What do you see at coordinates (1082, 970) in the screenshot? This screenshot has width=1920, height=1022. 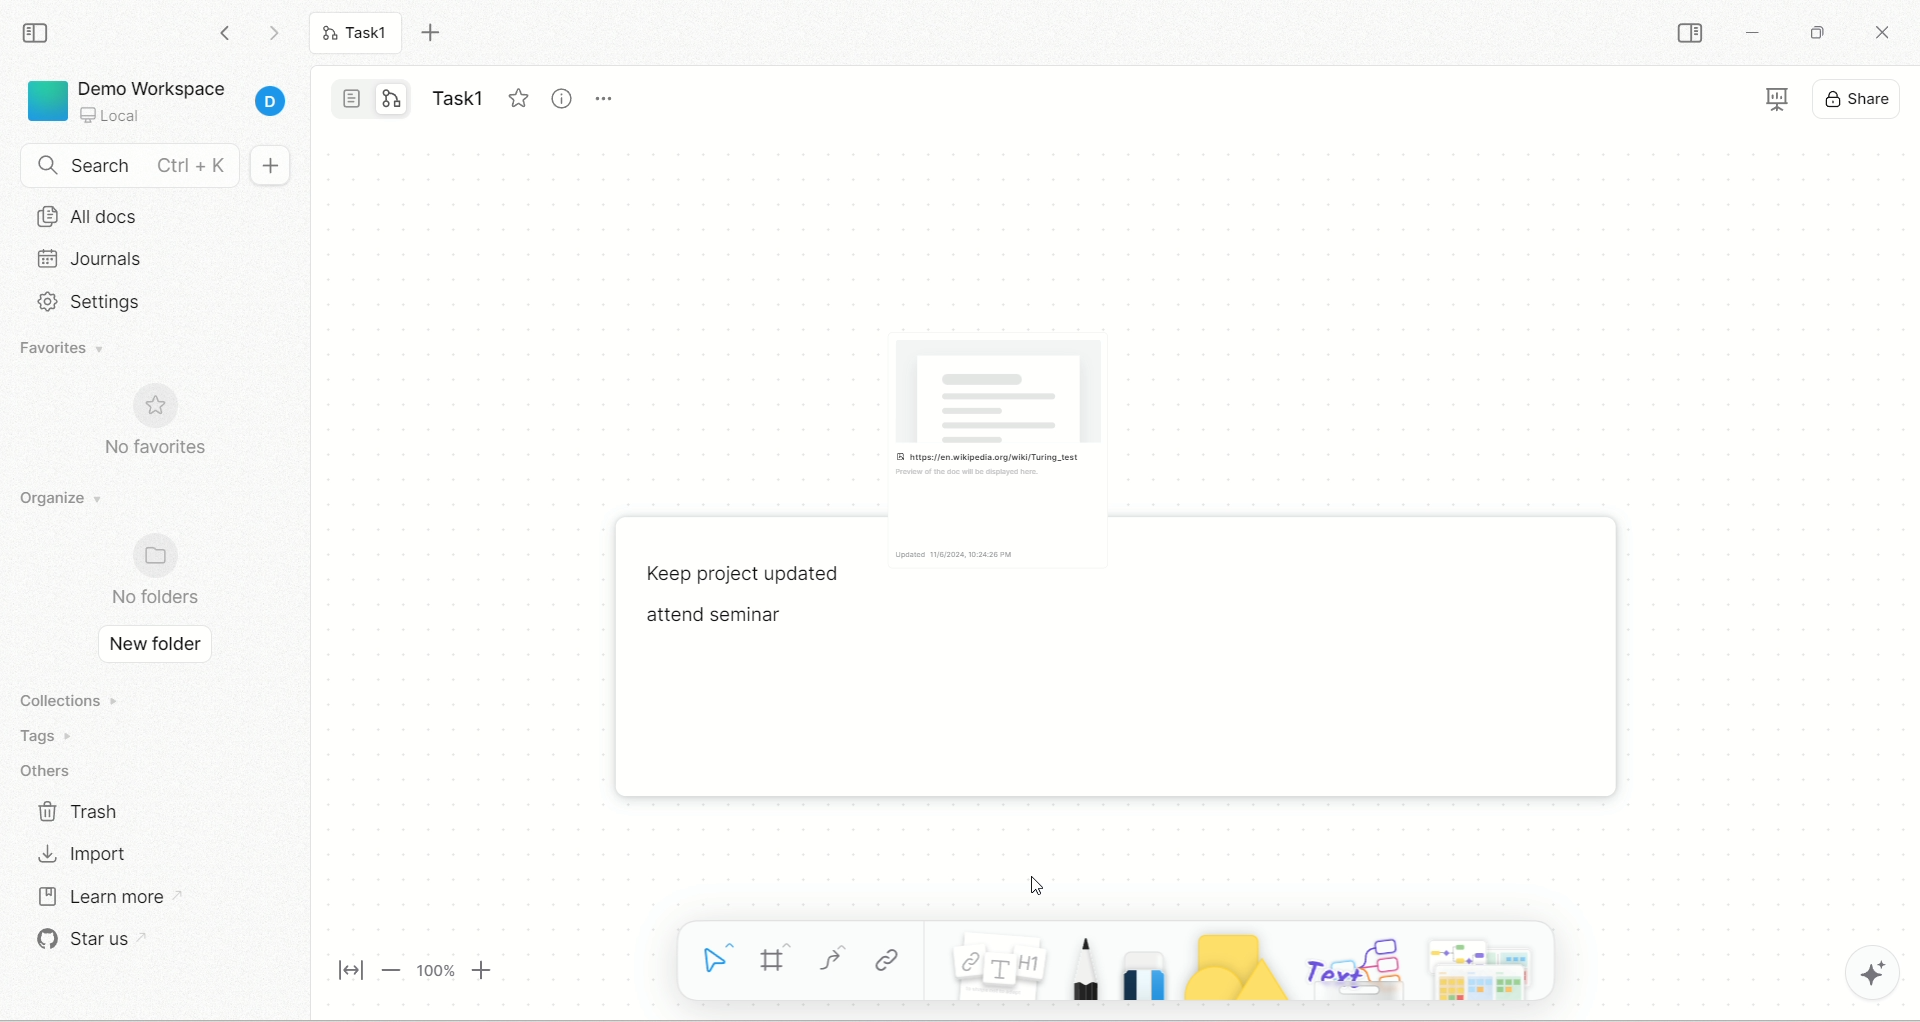 I see `pencil` at bounding box center [1082, 970].